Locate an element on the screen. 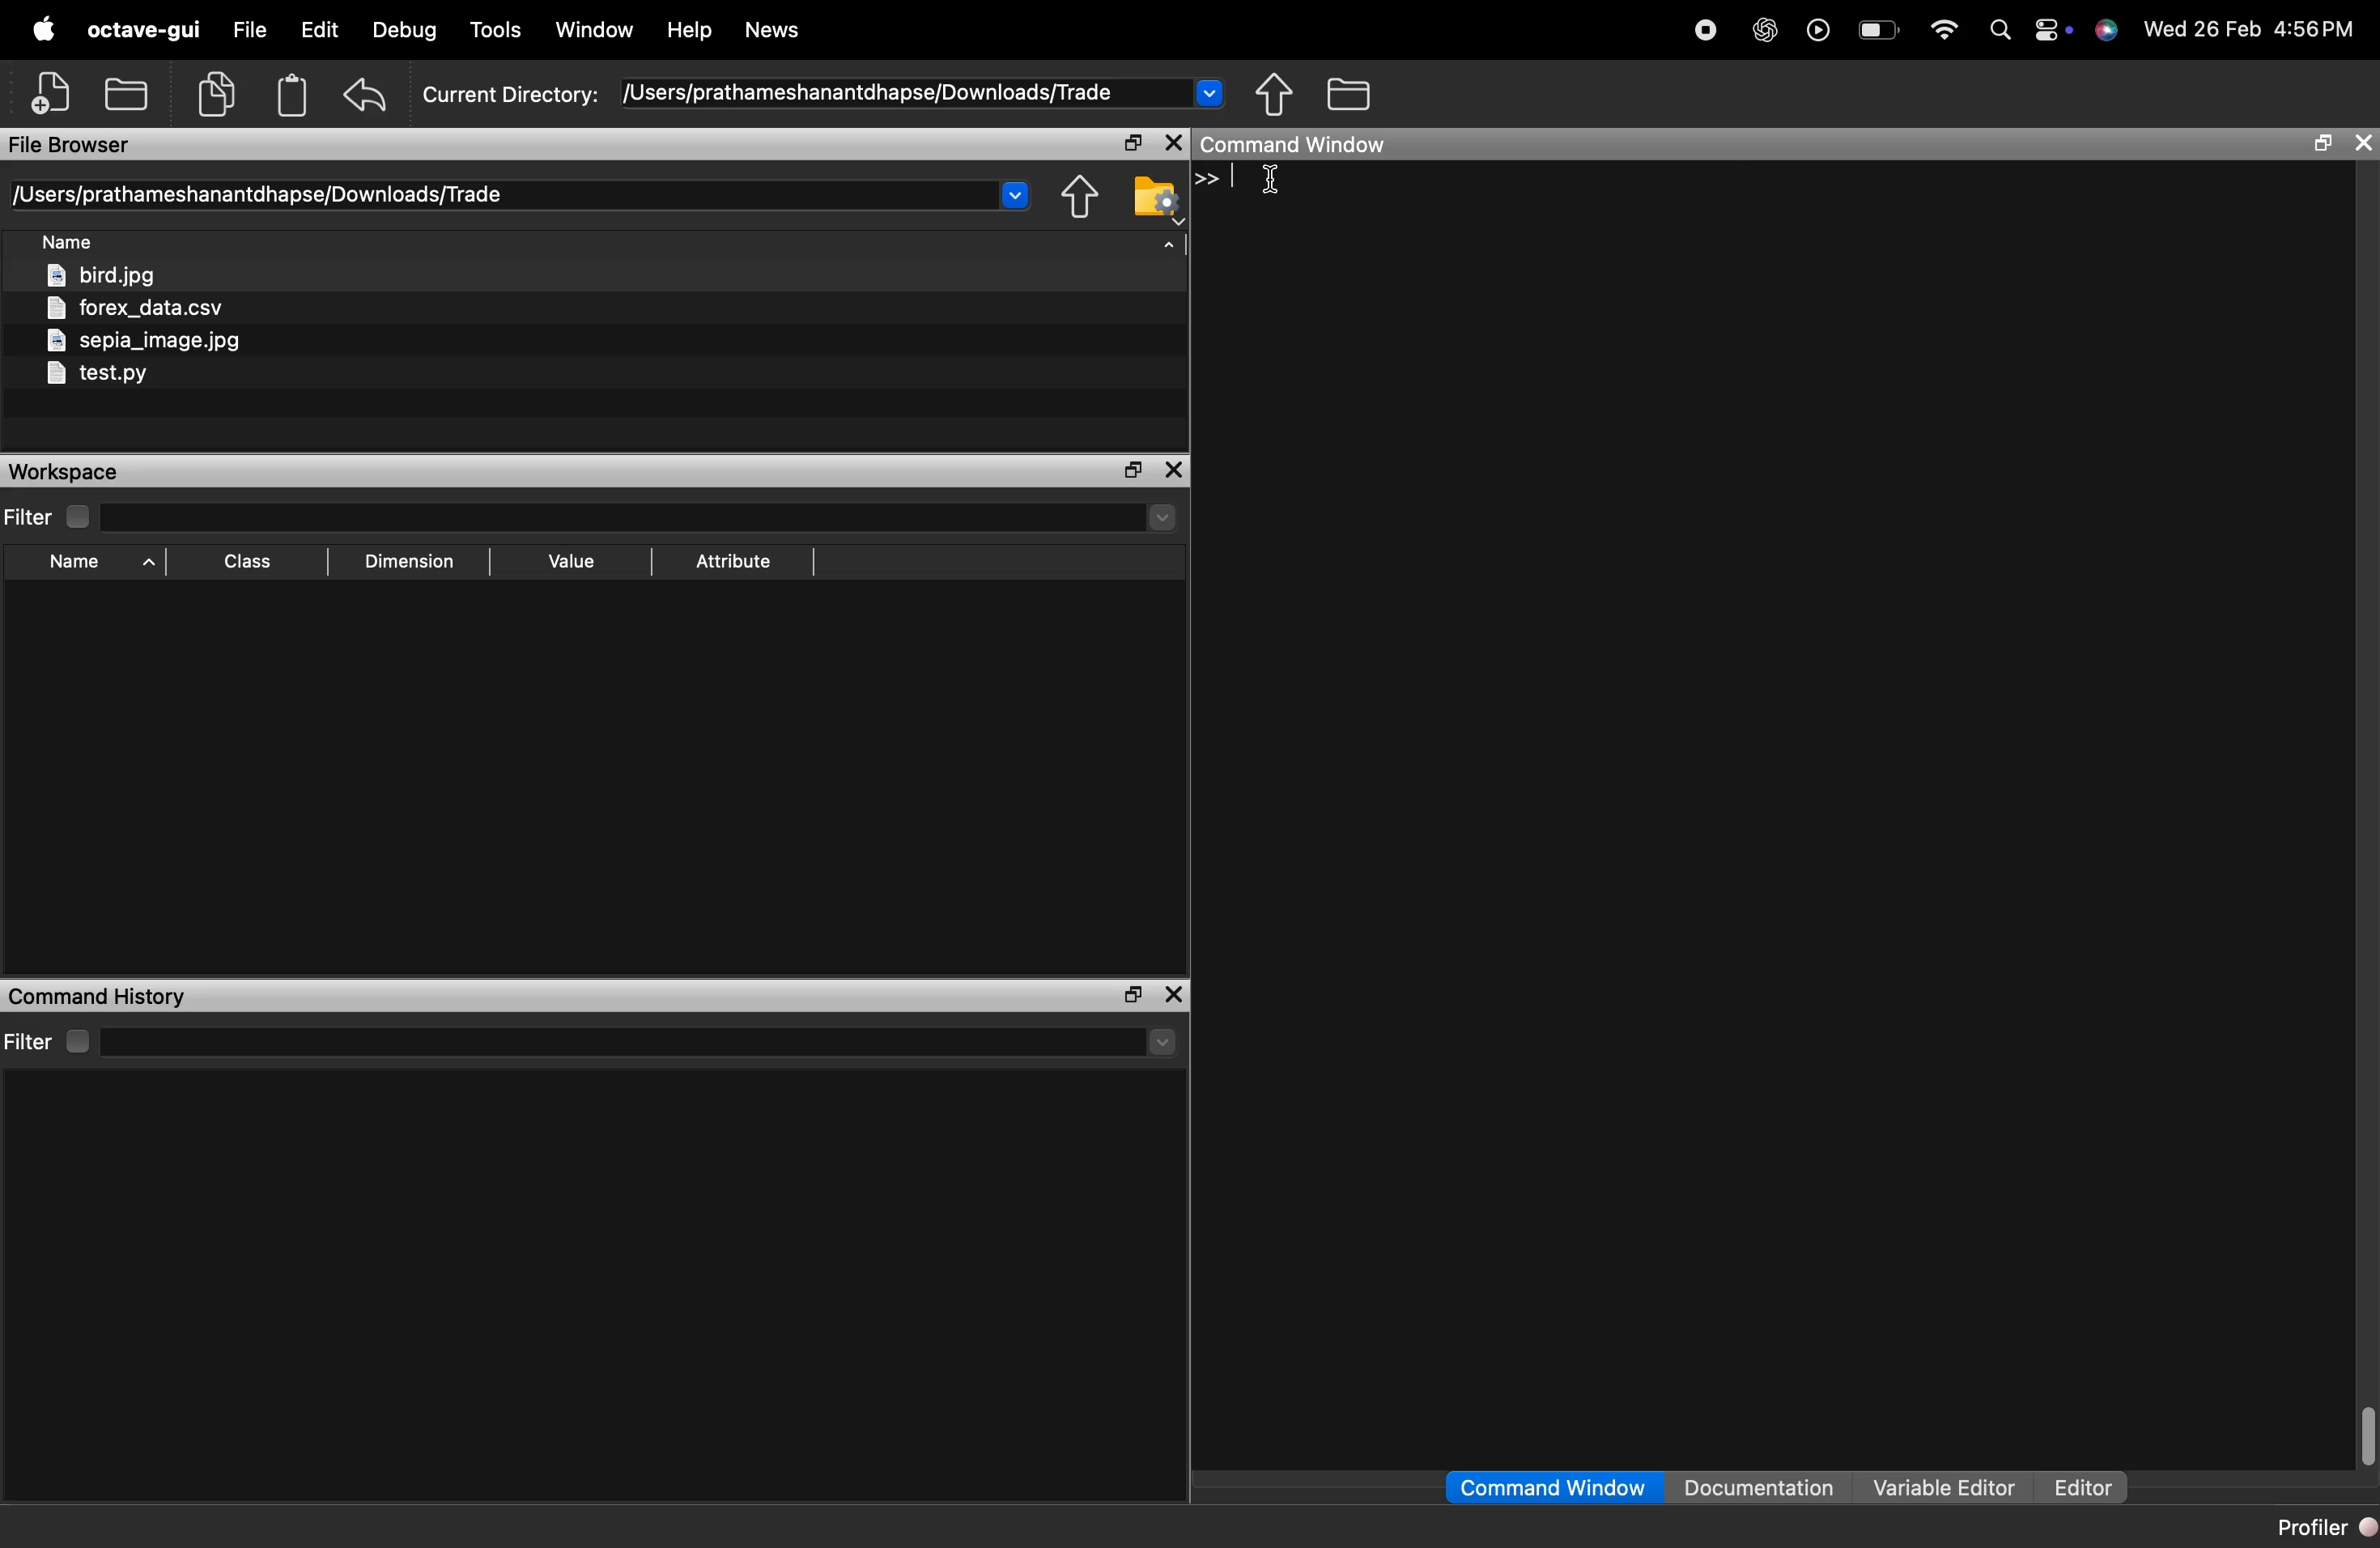  Dimension is located at coordinates (411, 561).